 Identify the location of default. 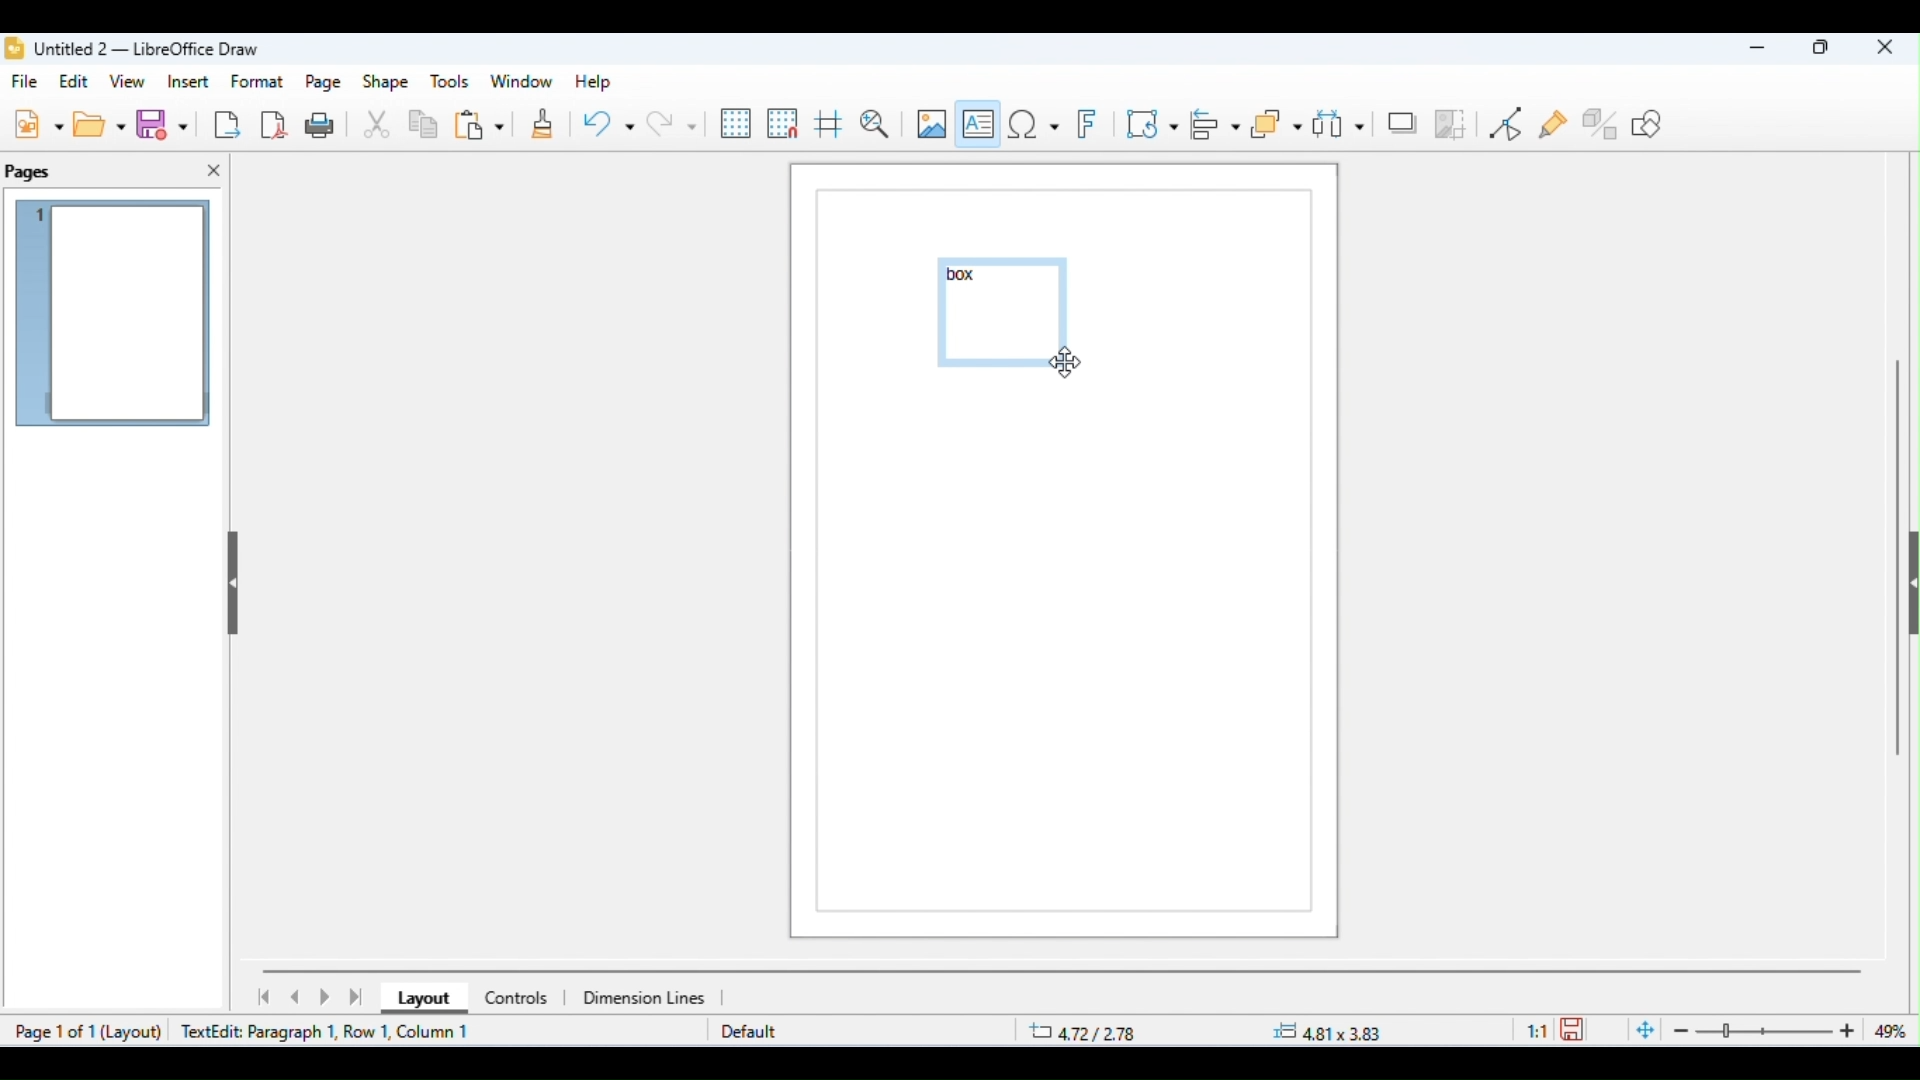
(749, 1033).